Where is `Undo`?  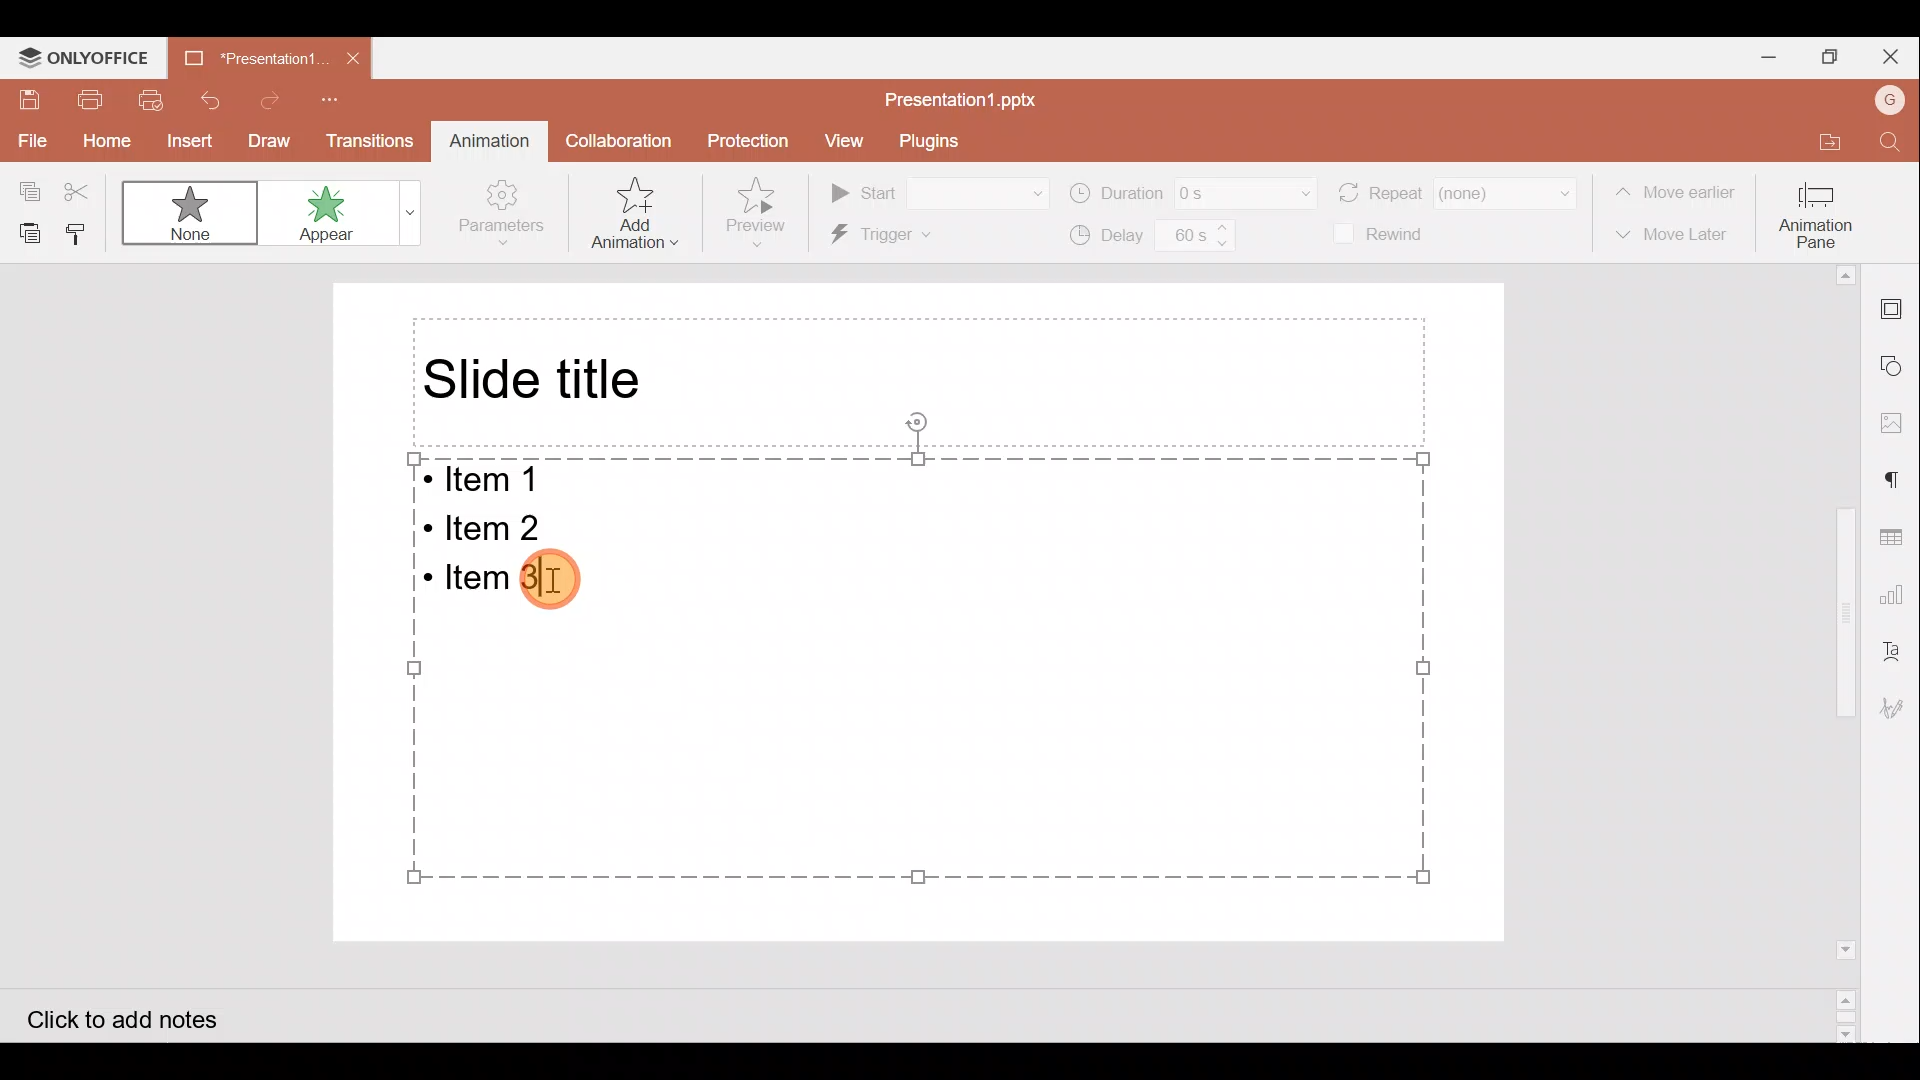 Undo is located at coordinates (210, 96).